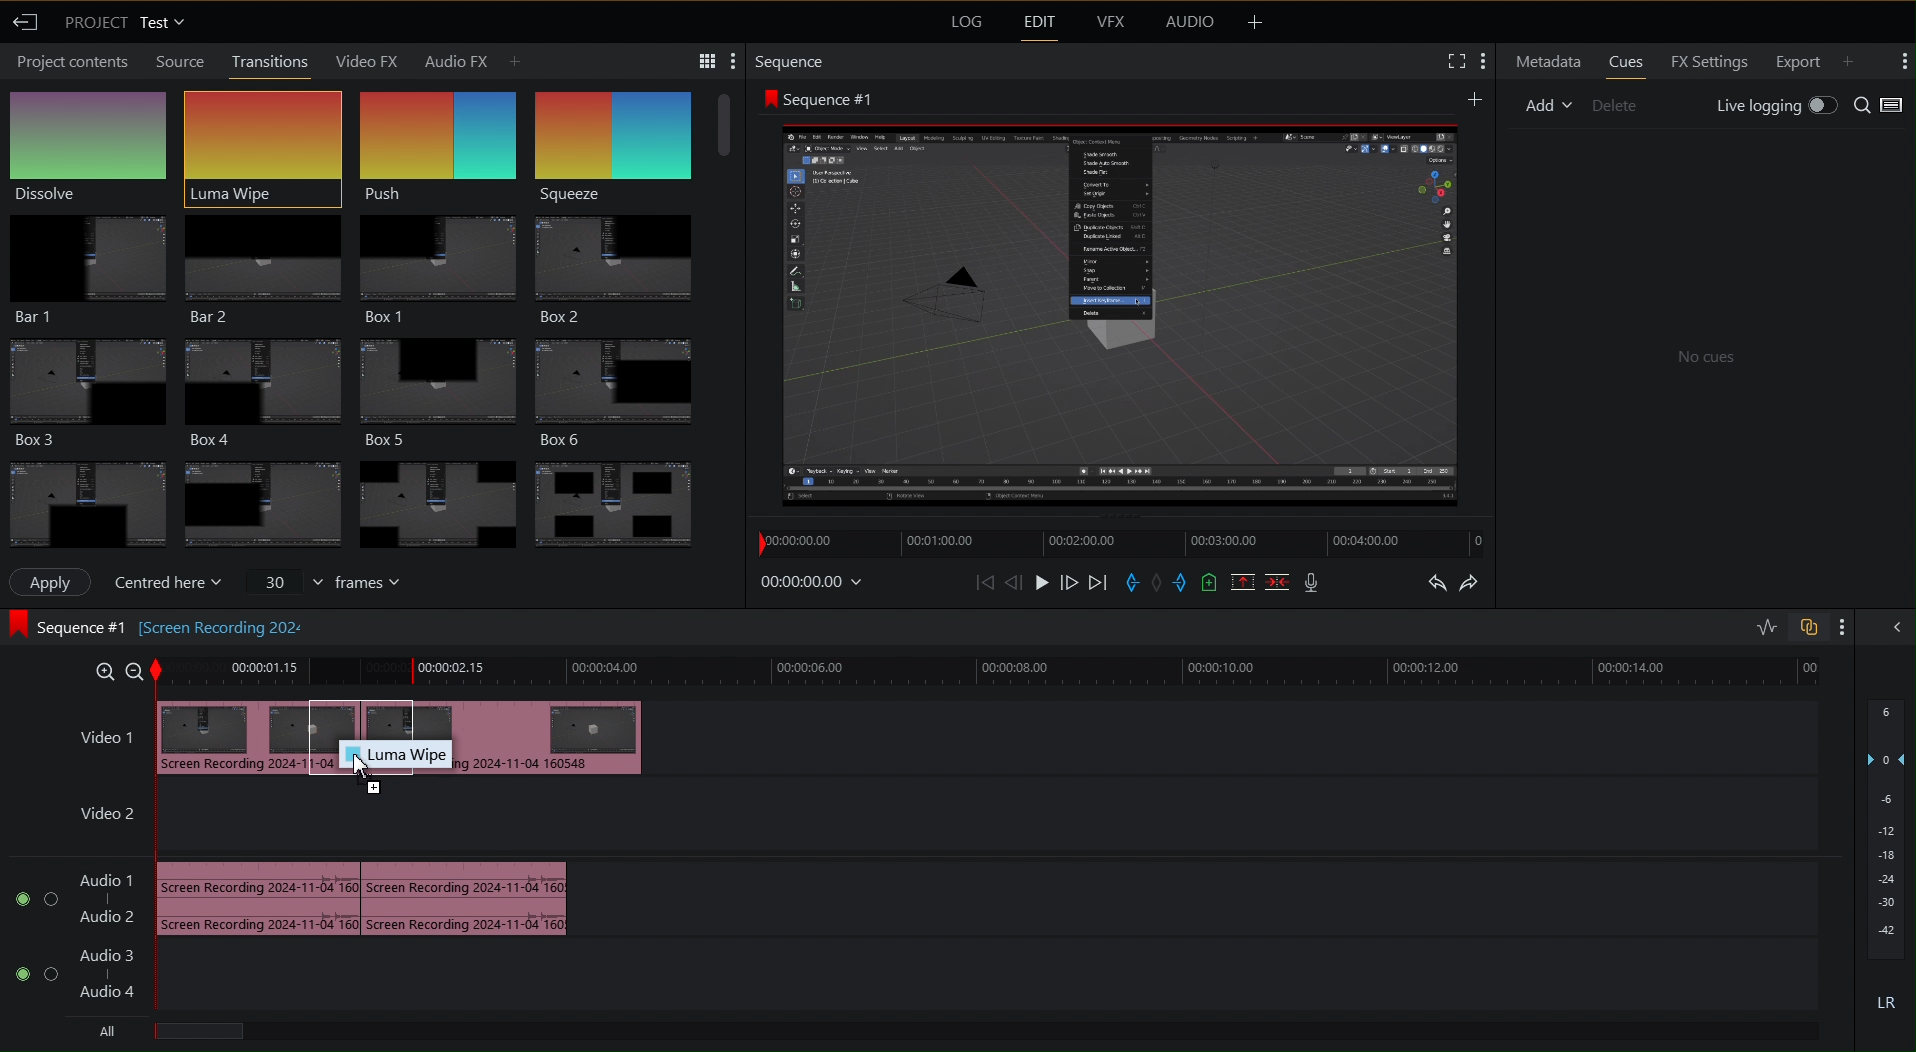  I want to click on Box 3, so click(85, 389).